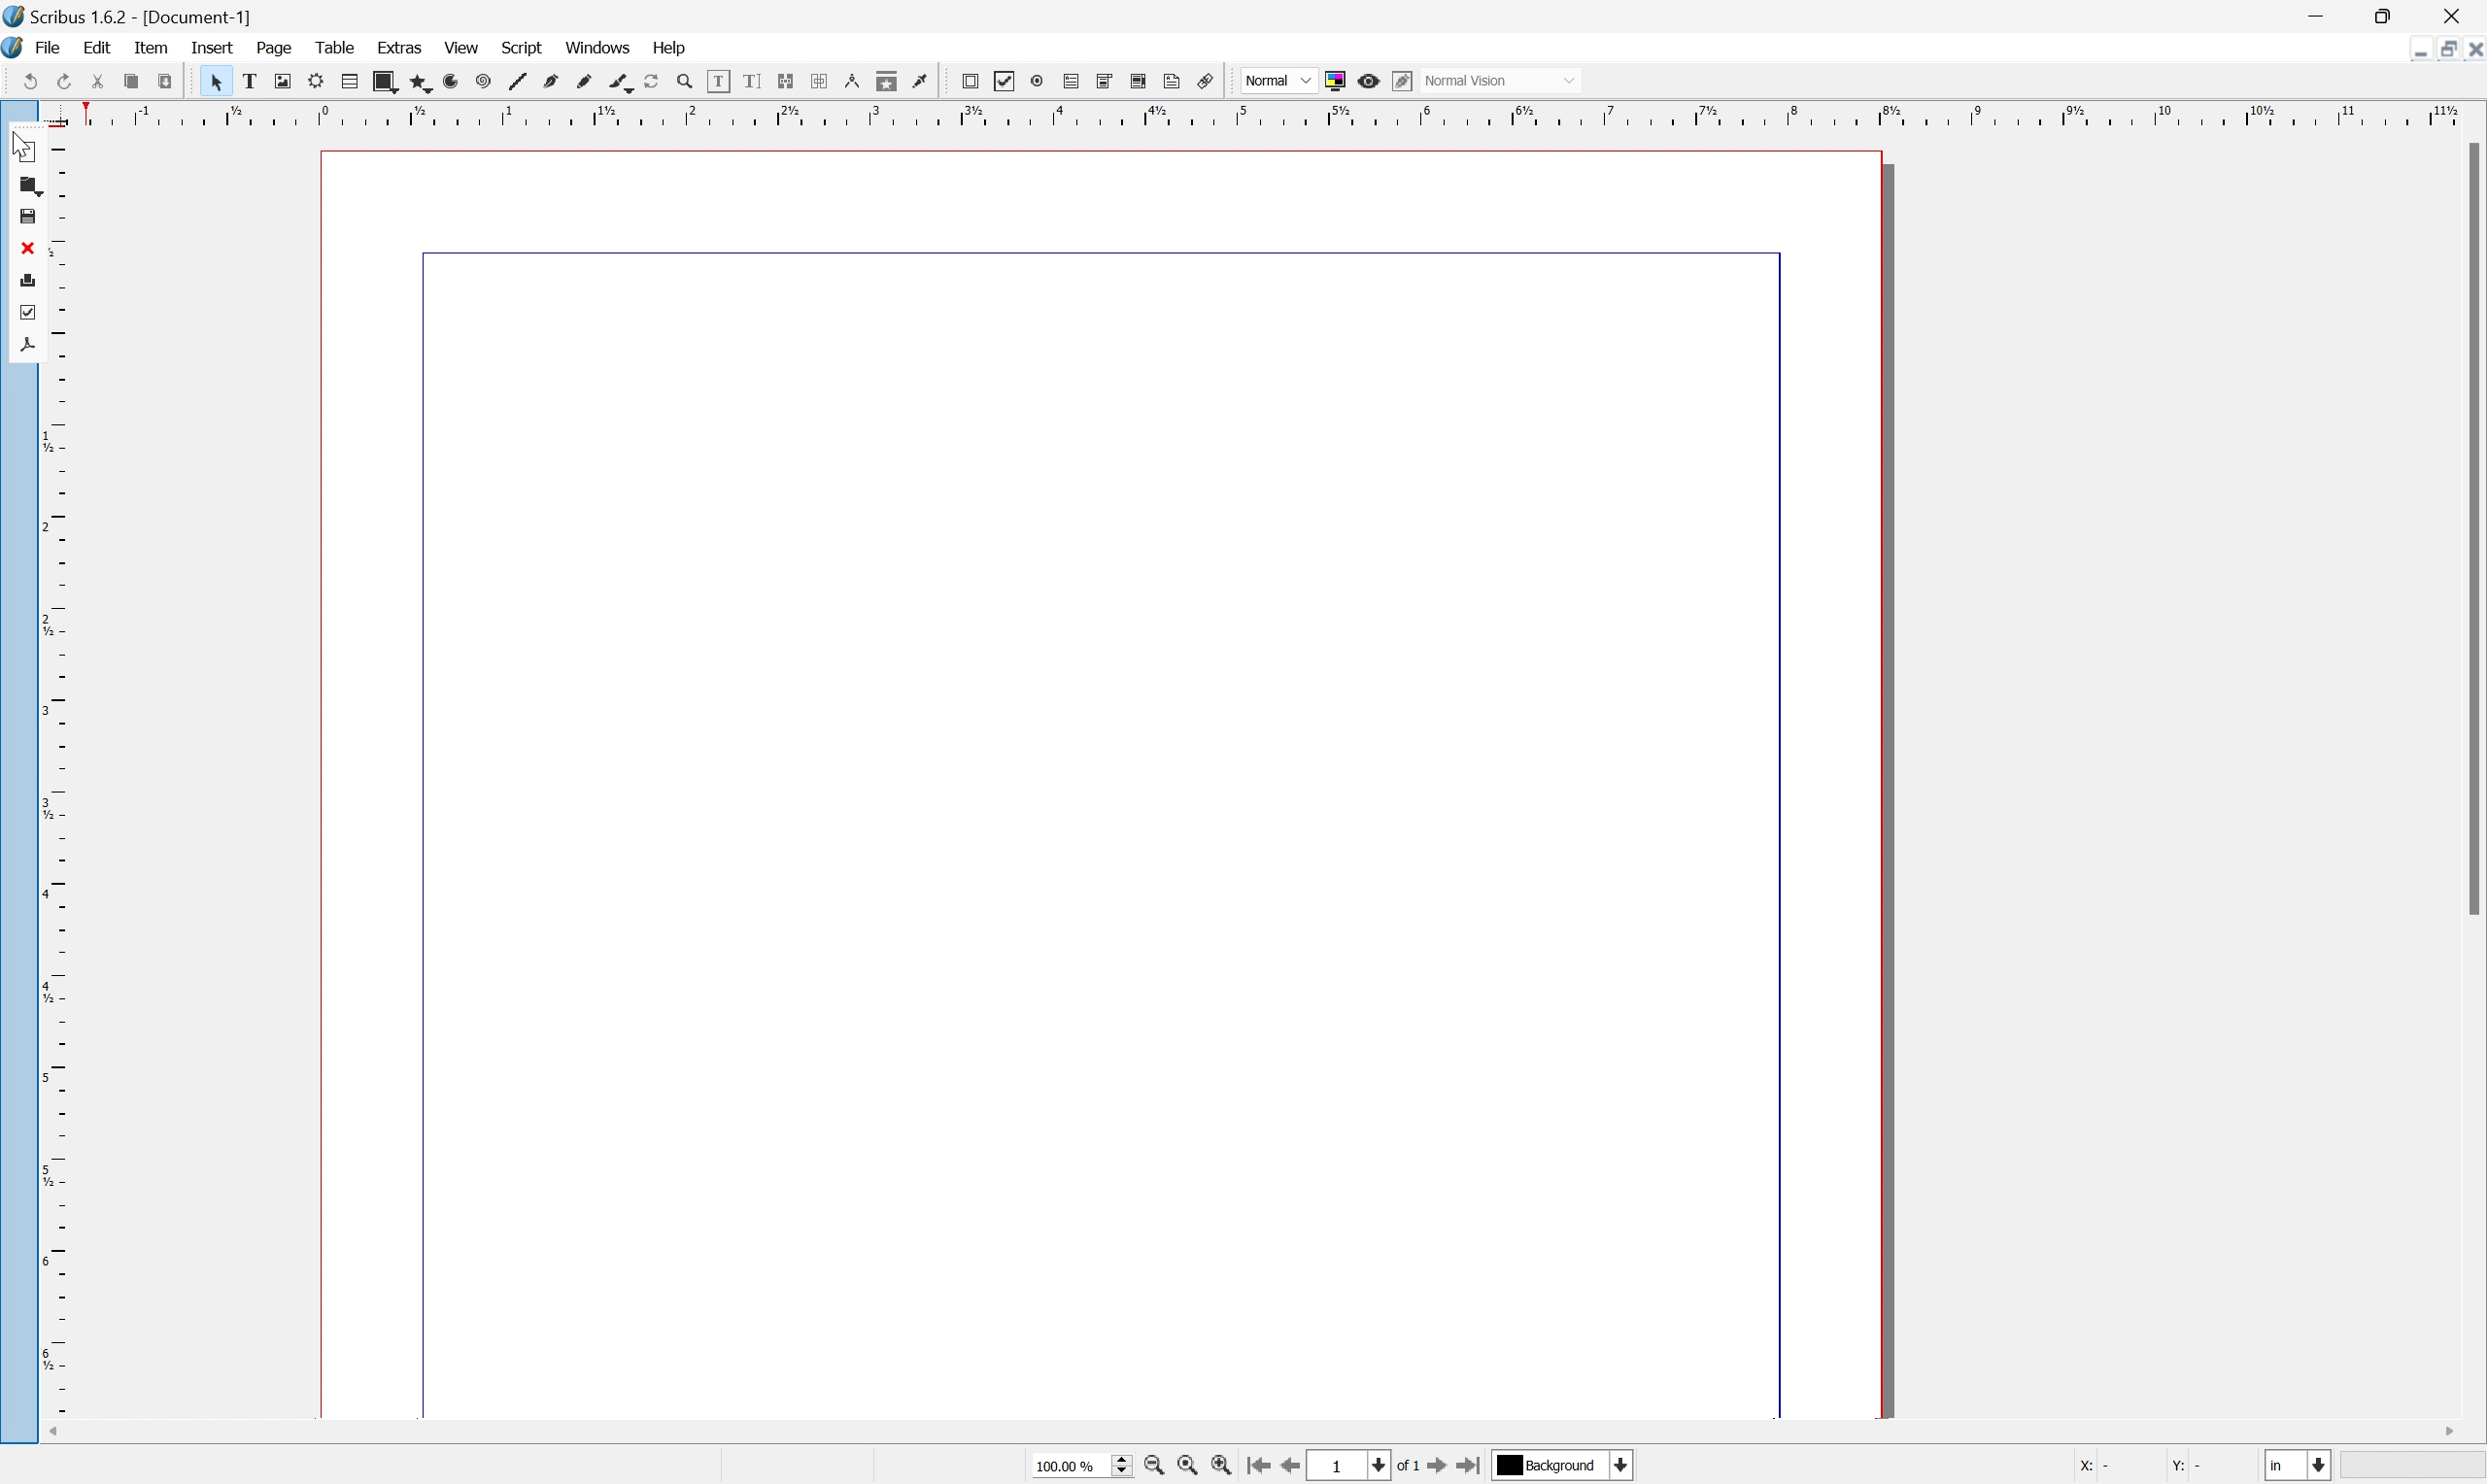  Describe the element at coordinates (1003, 81) in the screenshot. I see `edit text with story editor` at that location.